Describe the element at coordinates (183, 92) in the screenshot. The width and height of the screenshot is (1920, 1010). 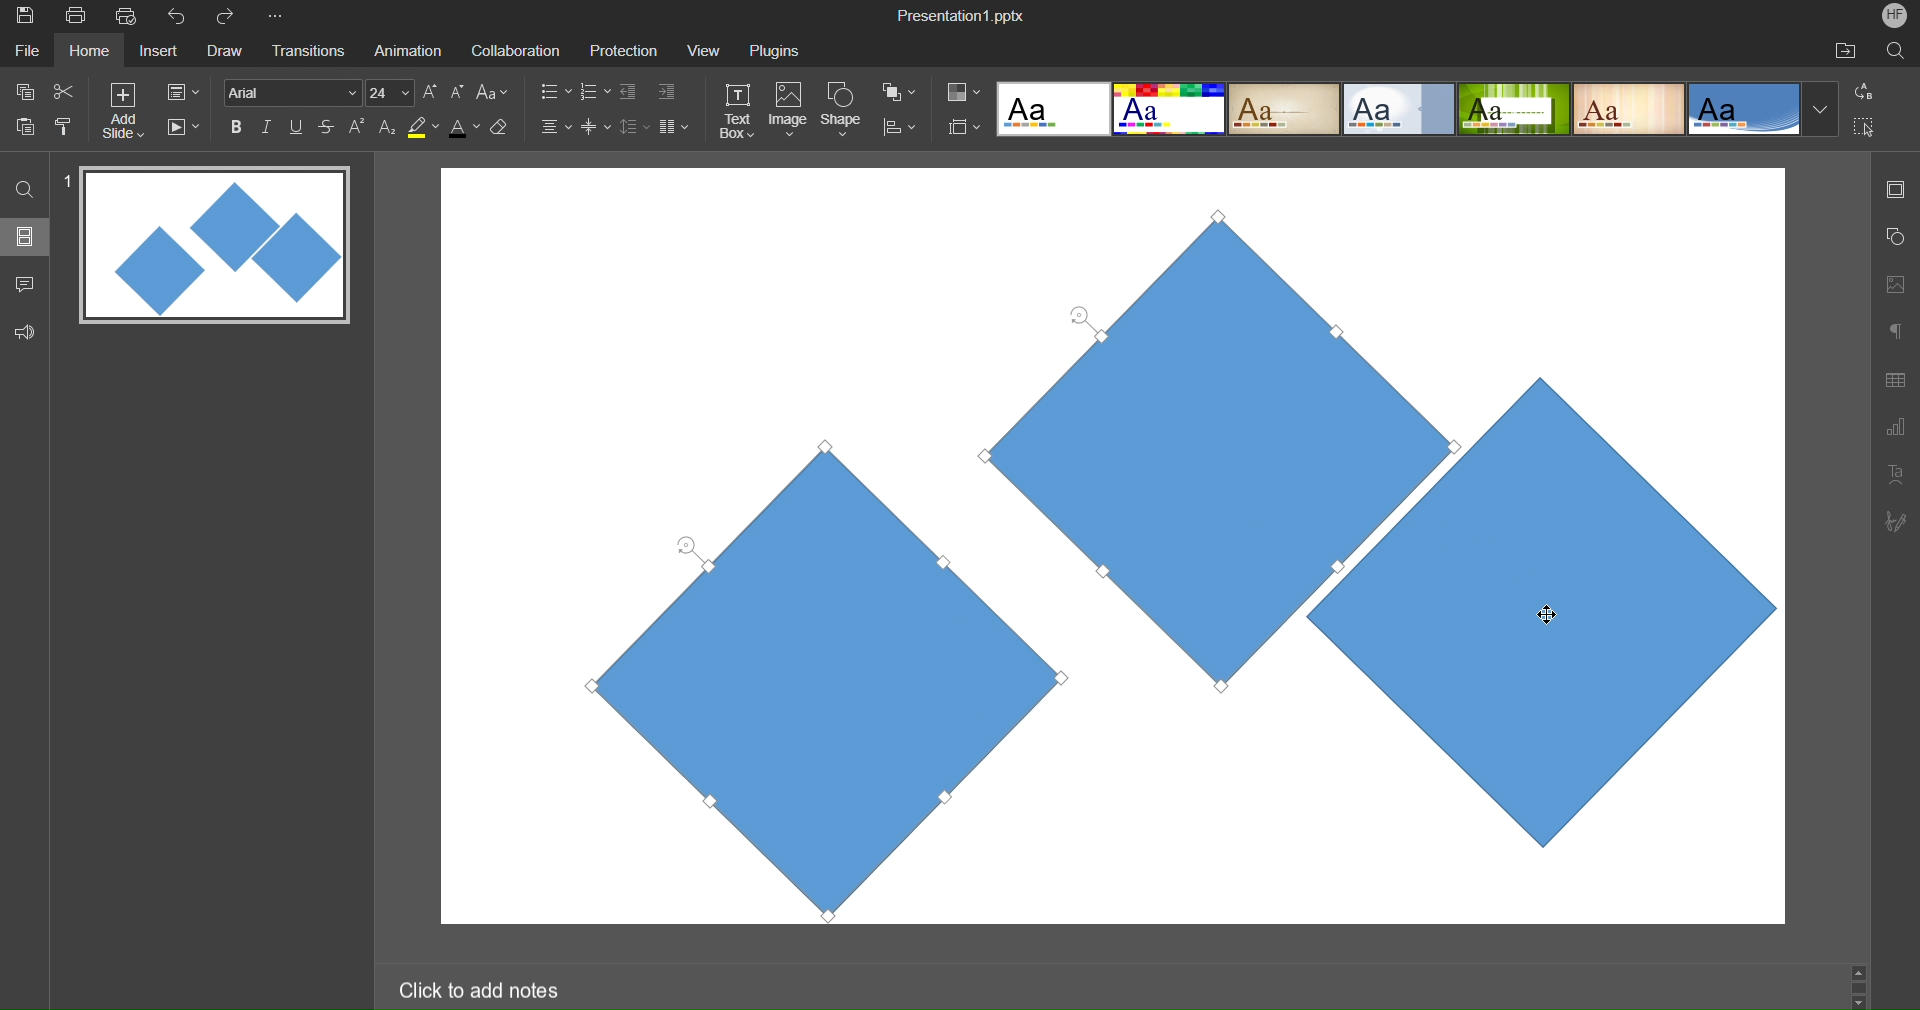
I see `Slide Settings` at that location.